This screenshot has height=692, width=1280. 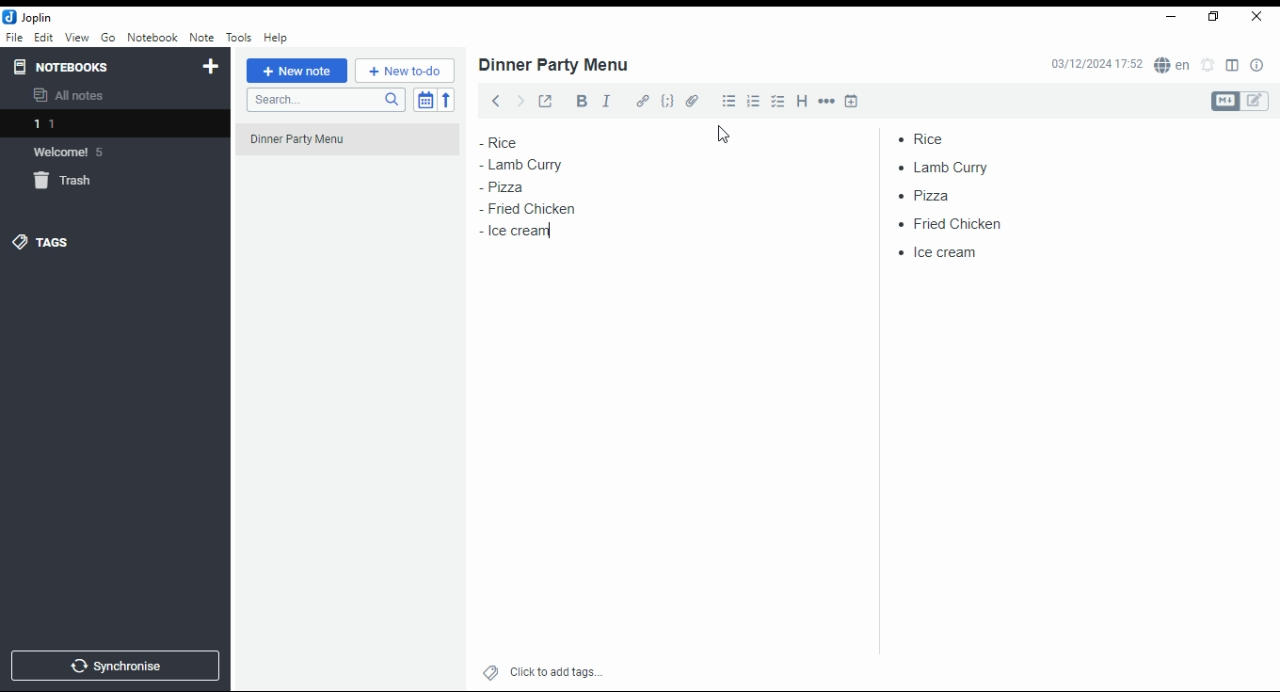 What do you see at coordinates (668, 103) in the screenshot?
I see `code` at bounding box center [668, 103].